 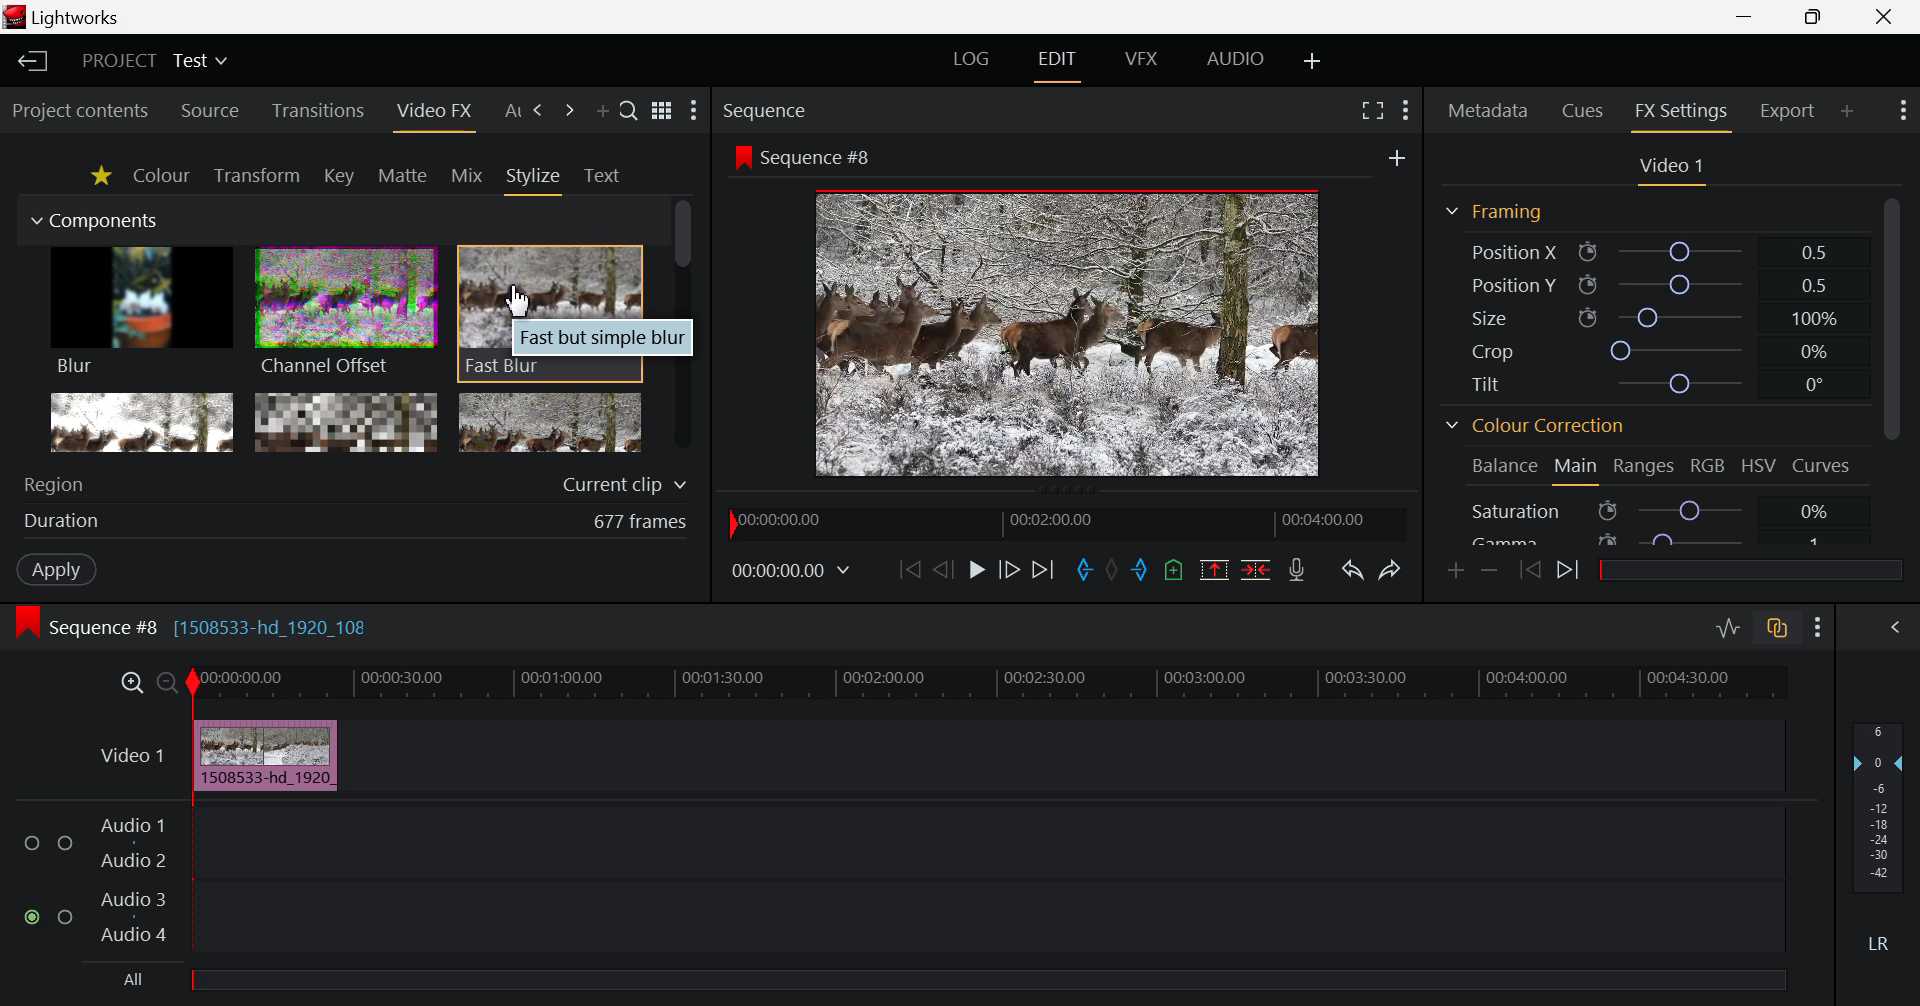 What do you see at coordinates (1820, 466) in the screenshot?
I see `Curves` at bounding box center [1820, 466].